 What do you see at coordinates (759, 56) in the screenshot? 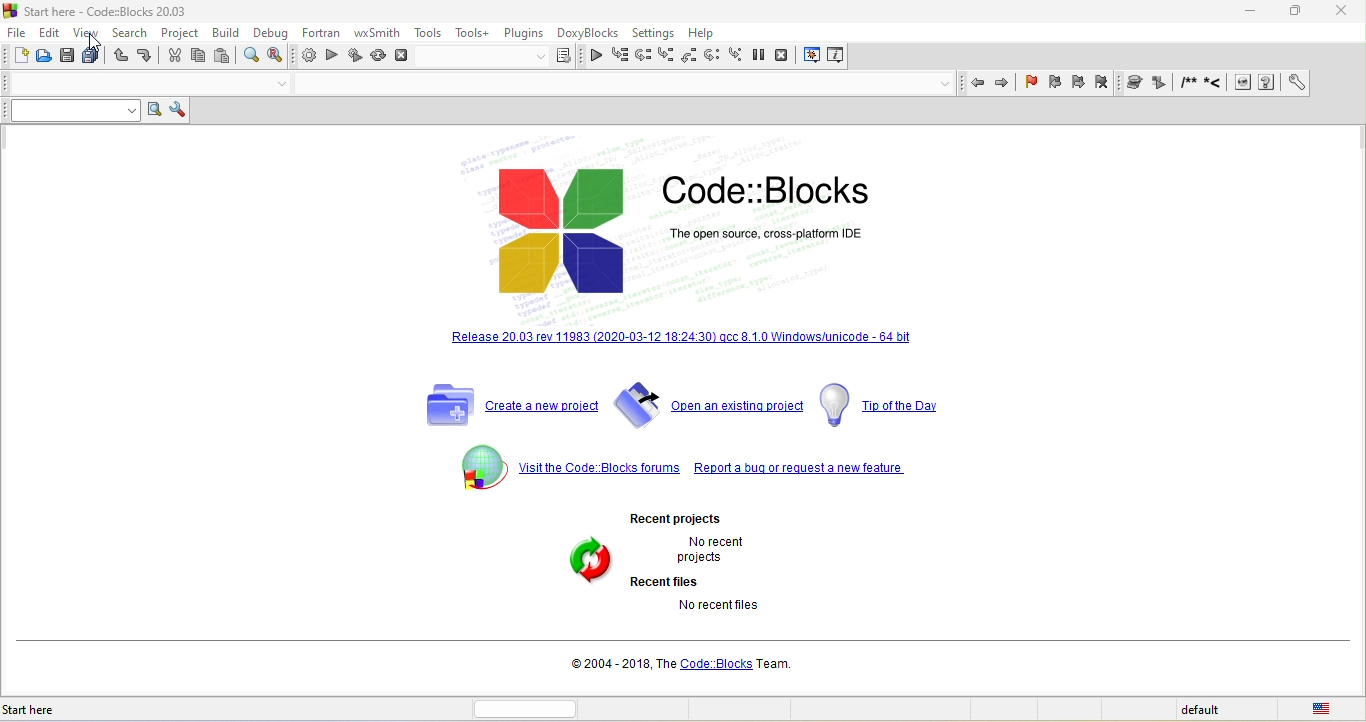
I see `break debugger` at bounding box center [759, 56].